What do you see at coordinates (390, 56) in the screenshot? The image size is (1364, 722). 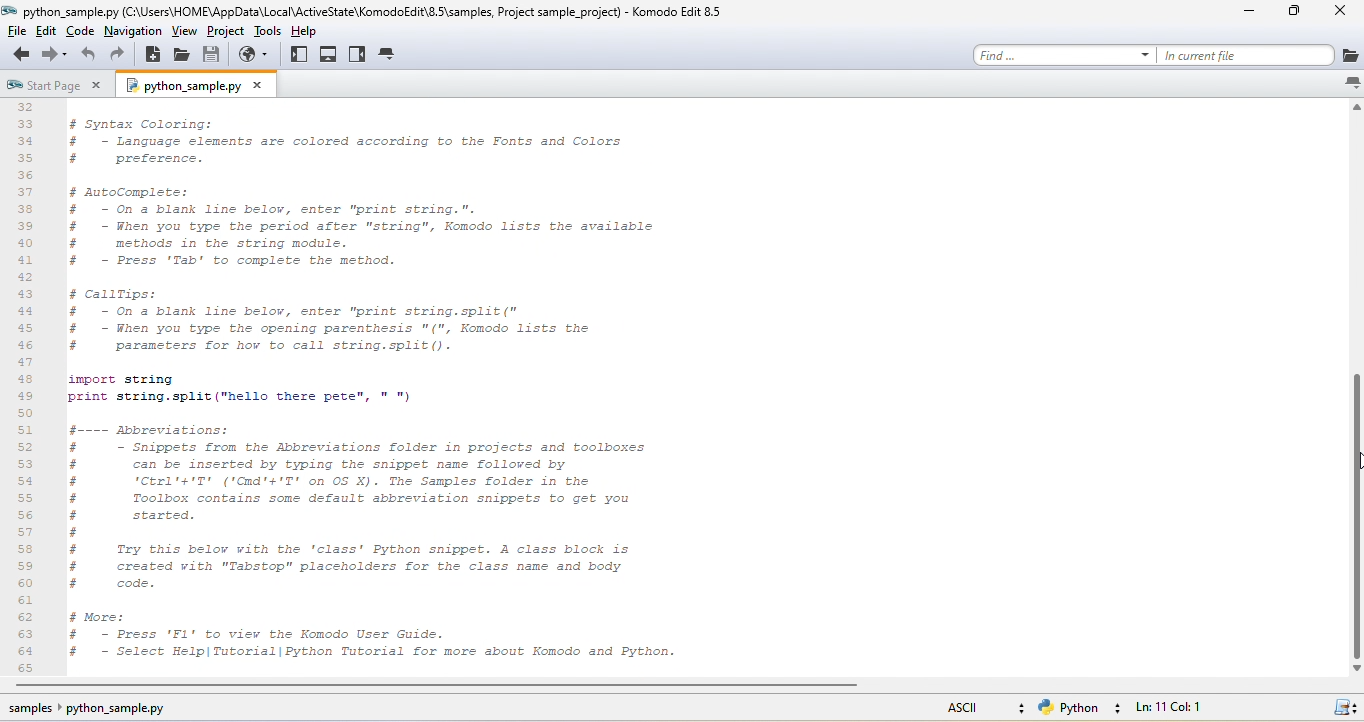 I see `tab` at bounding box center [390, 56].